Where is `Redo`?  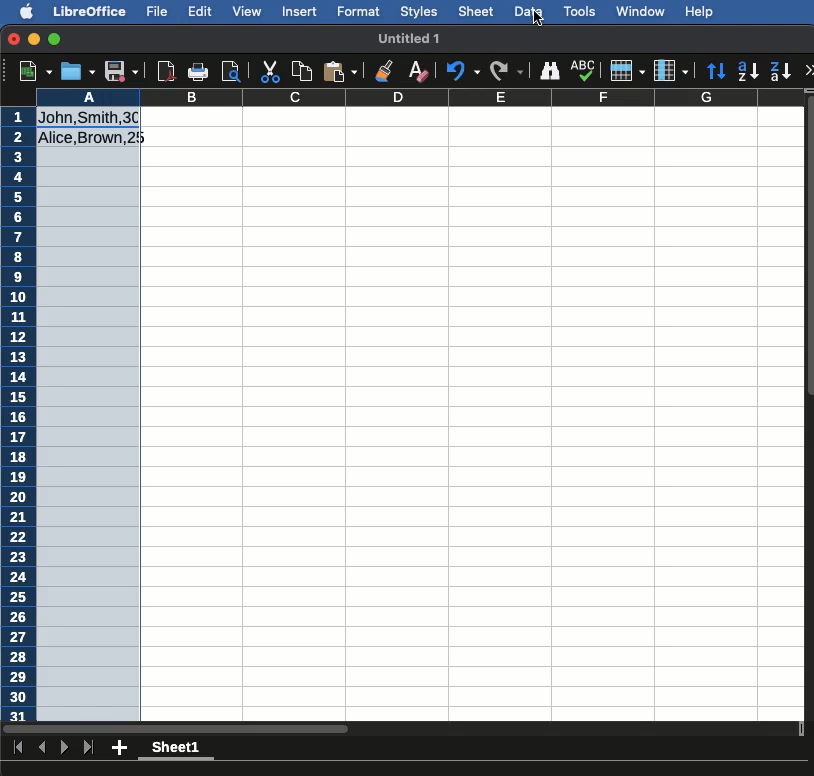
Redo is located at coordinates (510, 68).